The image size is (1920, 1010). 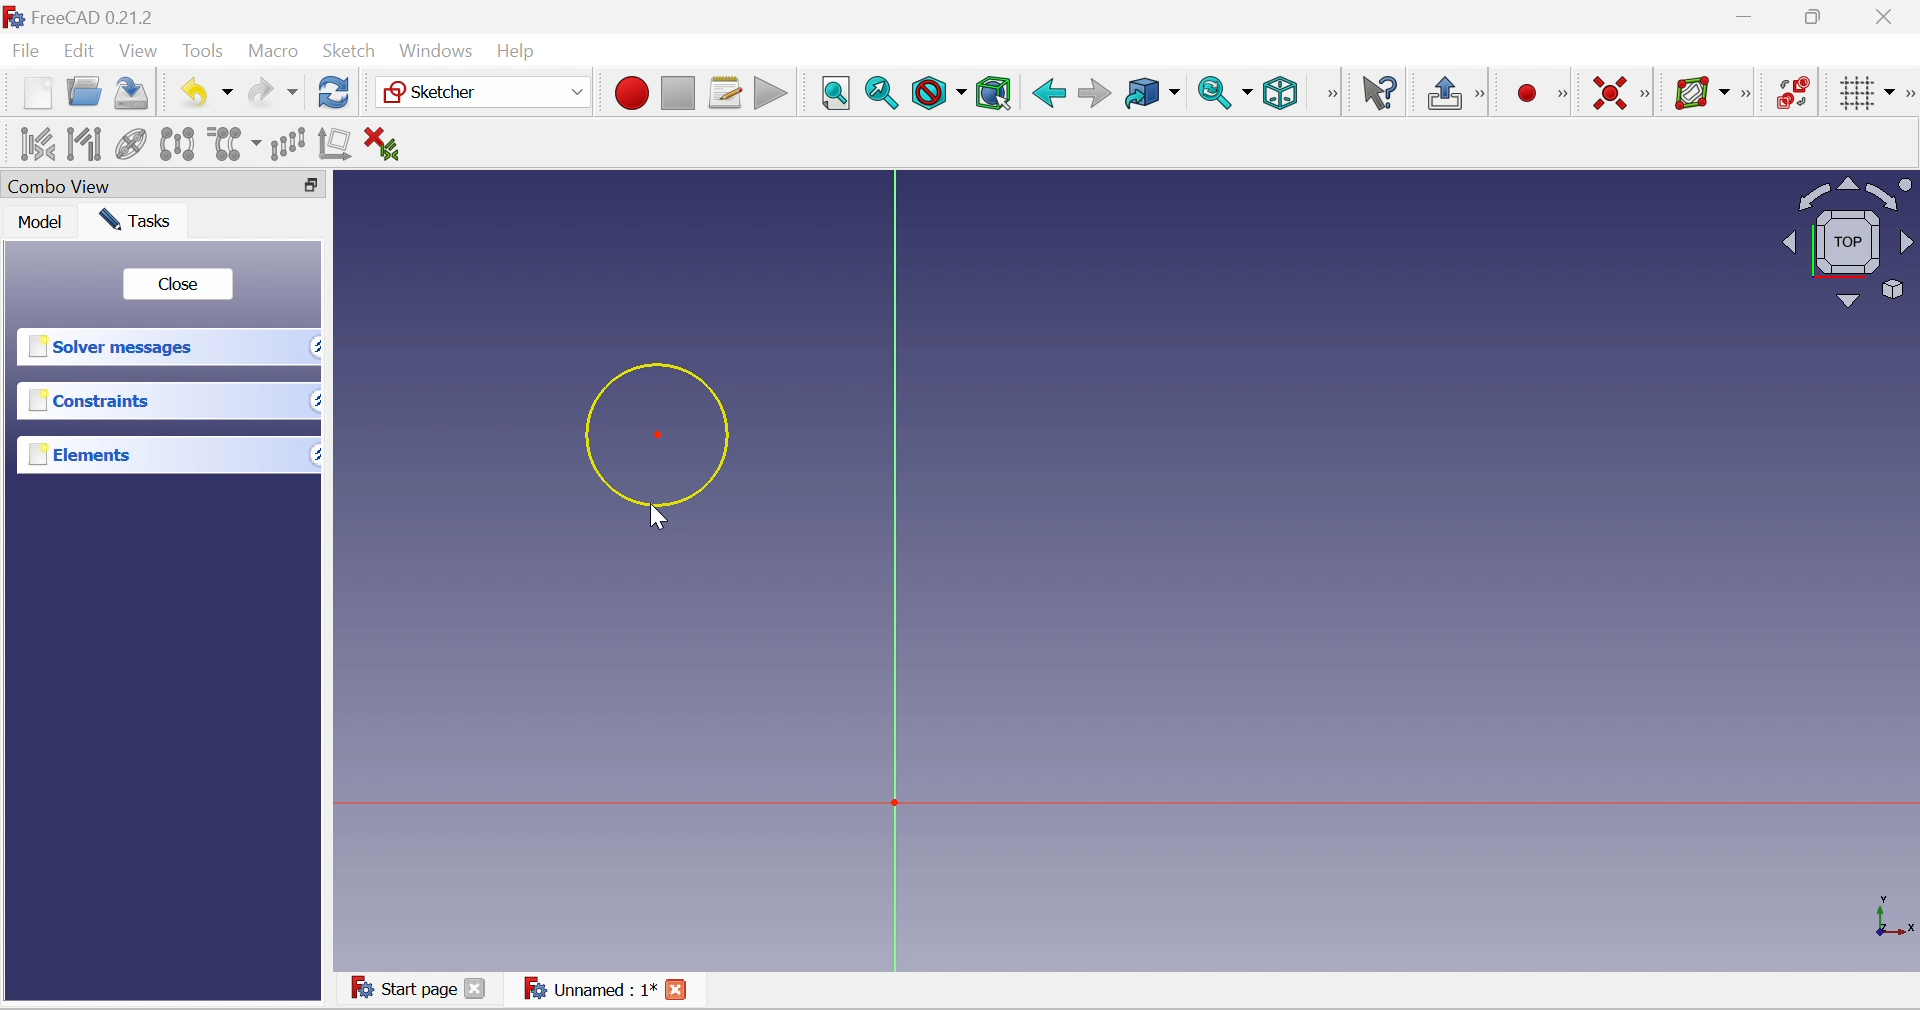 I want to click on [Sketcher geometries], so click(x=1561, y=92).